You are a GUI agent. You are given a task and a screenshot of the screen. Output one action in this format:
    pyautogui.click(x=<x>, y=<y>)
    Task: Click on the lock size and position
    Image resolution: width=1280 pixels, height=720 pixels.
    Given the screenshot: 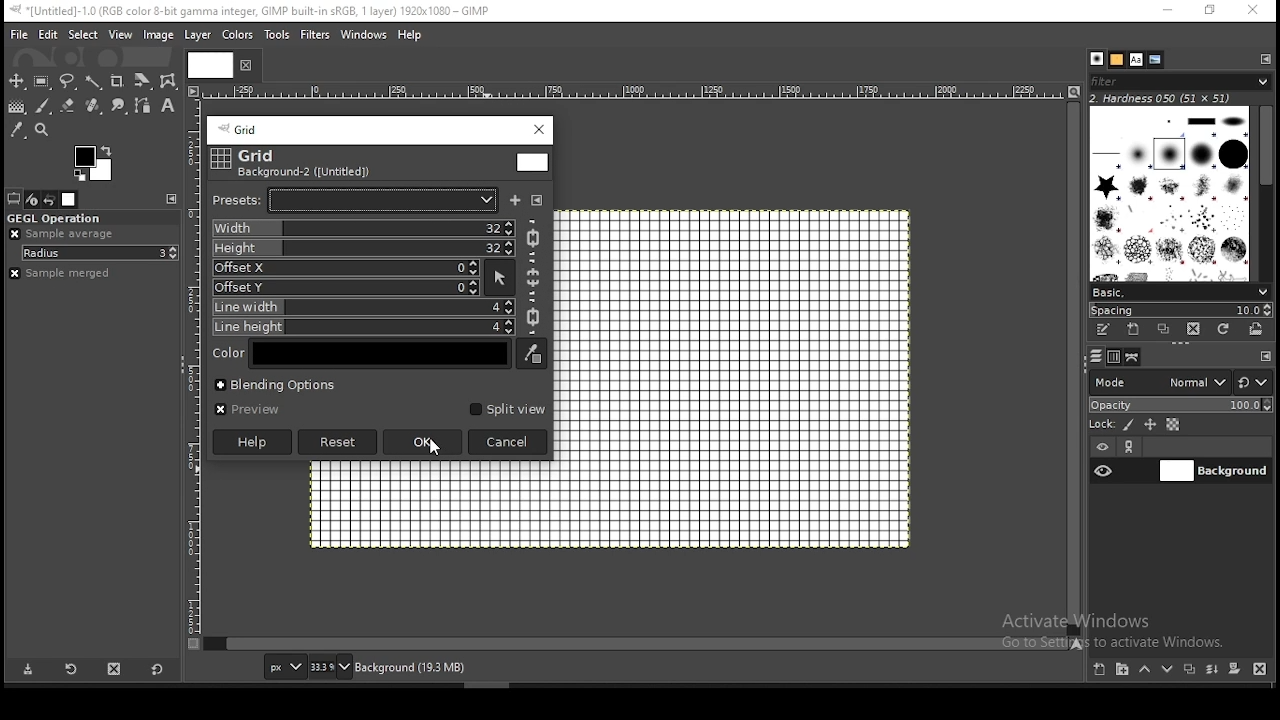 What is the action you would take?
    pyautogui.click(x=1150, y=424)
    